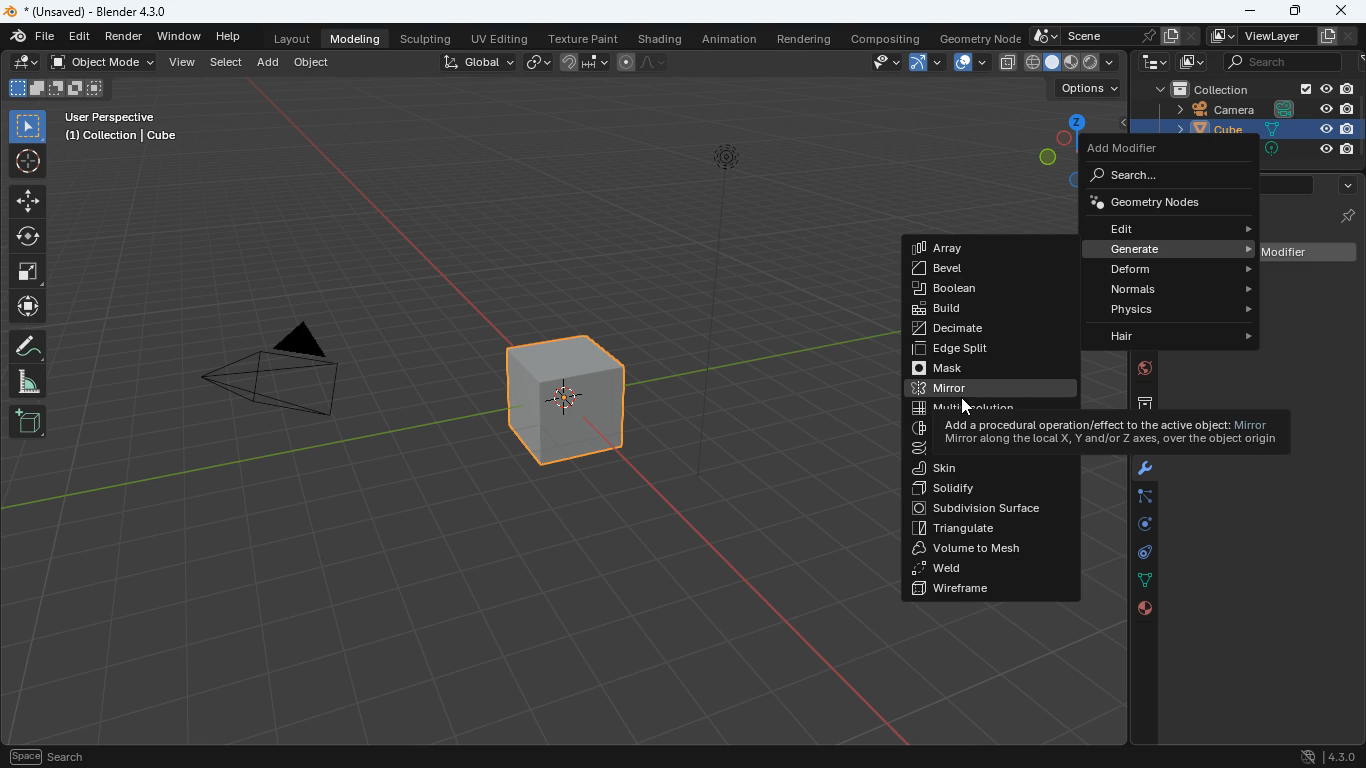  What do you see at coordinates (1192, 63) in the screenshot?
I see `image` at bounding box center [1192, 63].